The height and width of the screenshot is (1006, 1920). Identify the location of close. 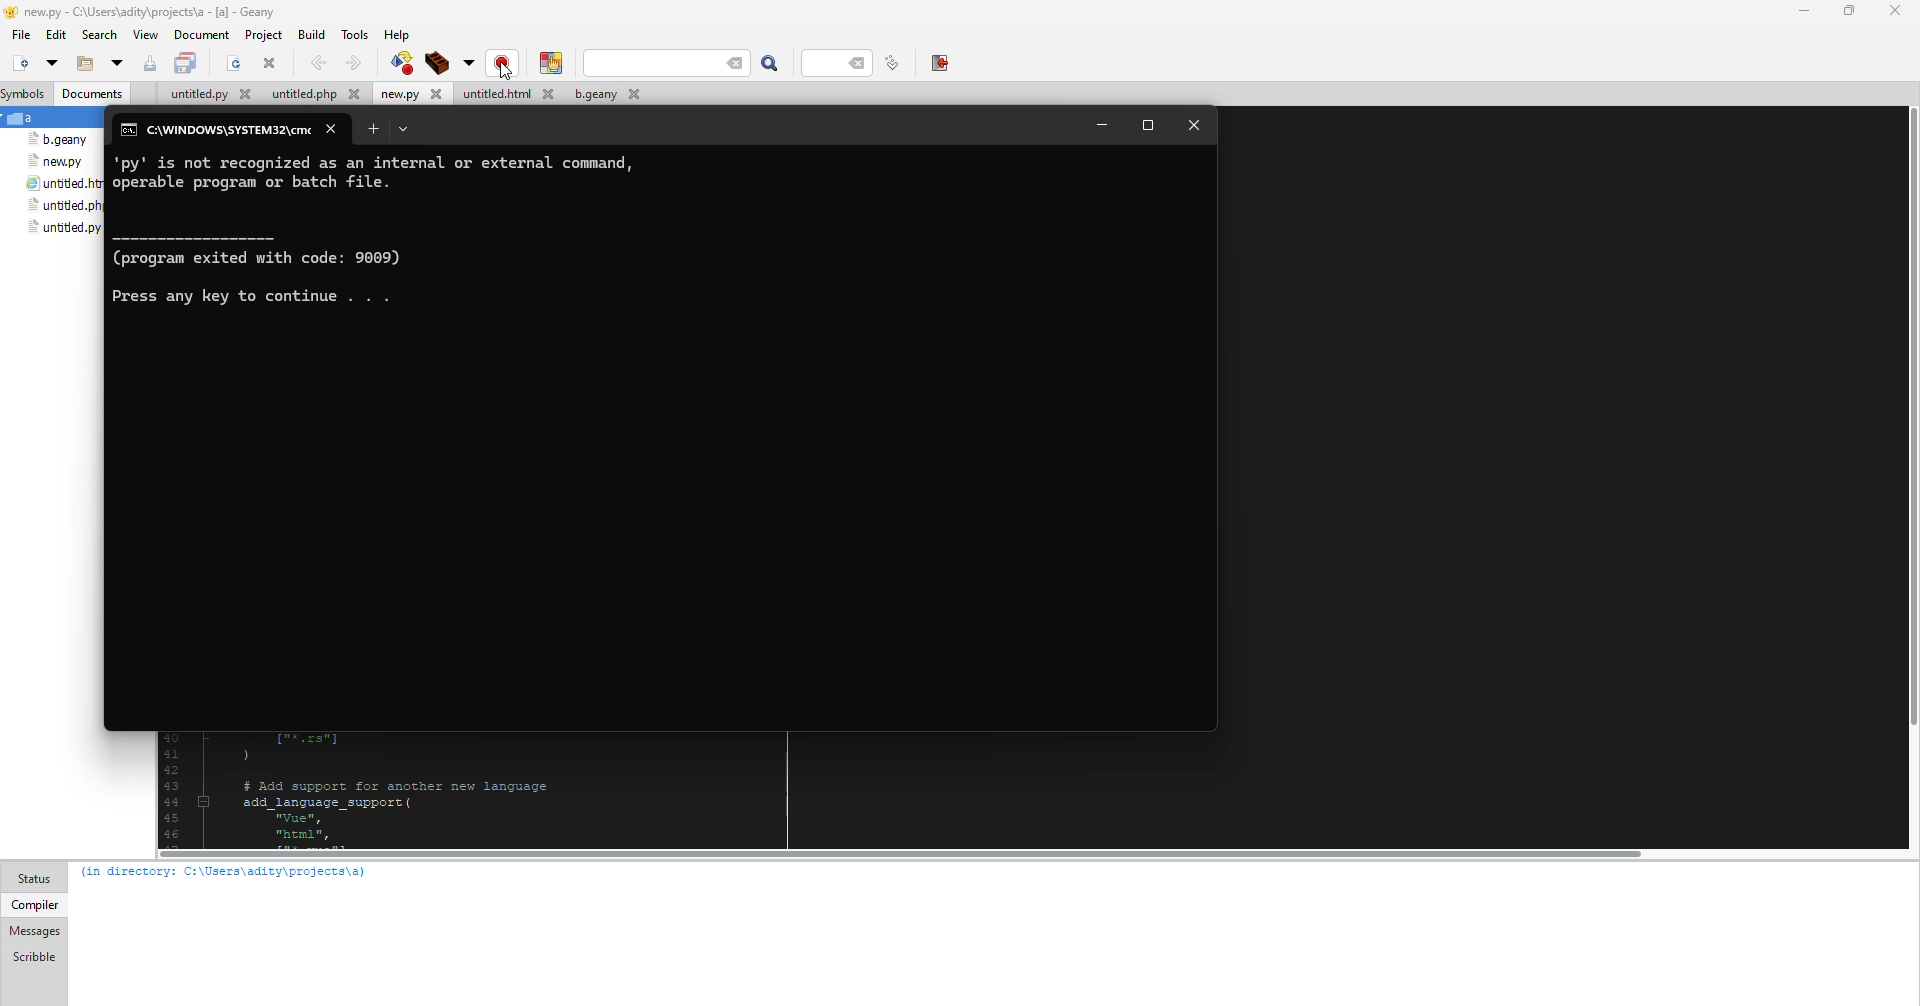
(269, 63).